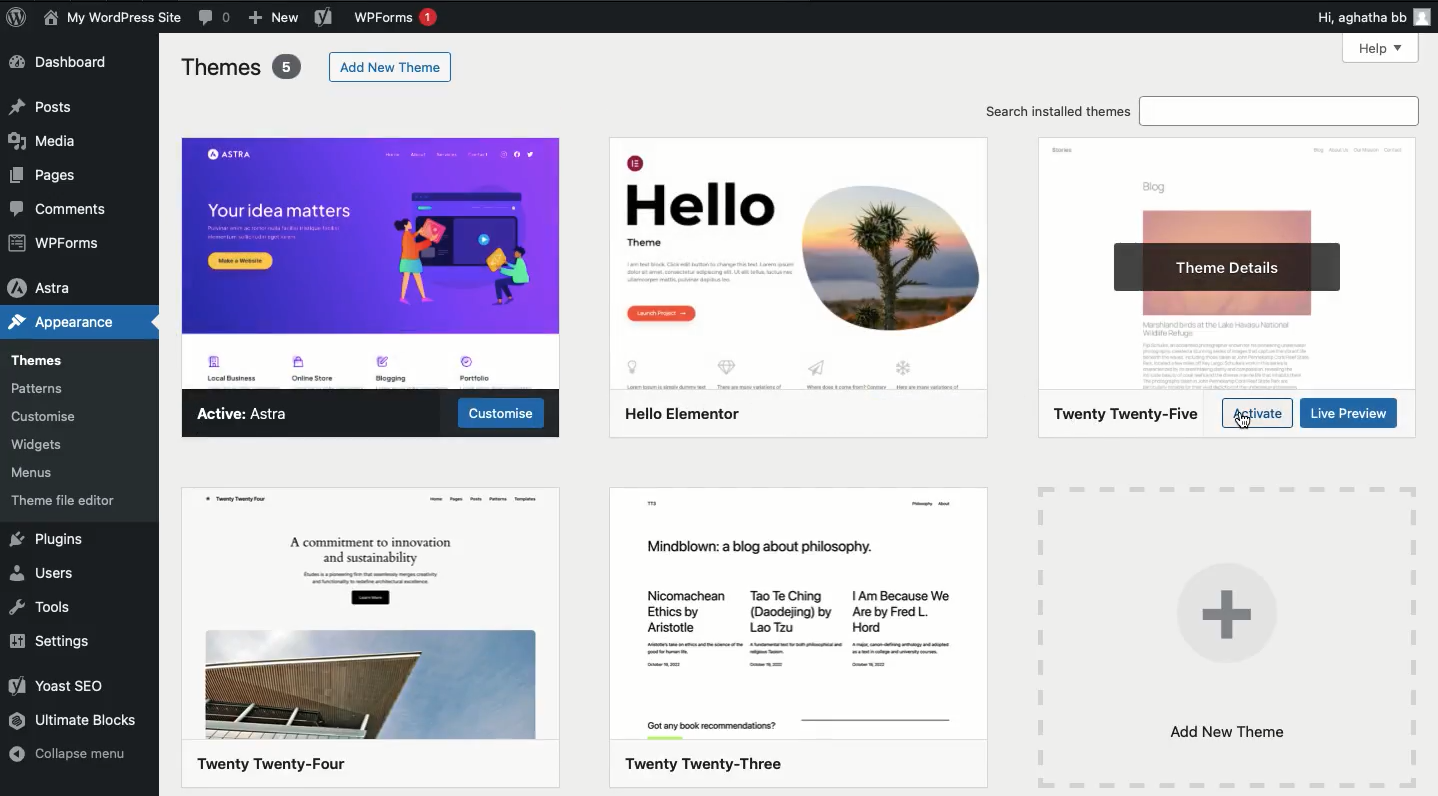  Describe the element at coordinates (368, 638) in the screenshot. I see `Theme` at that location.